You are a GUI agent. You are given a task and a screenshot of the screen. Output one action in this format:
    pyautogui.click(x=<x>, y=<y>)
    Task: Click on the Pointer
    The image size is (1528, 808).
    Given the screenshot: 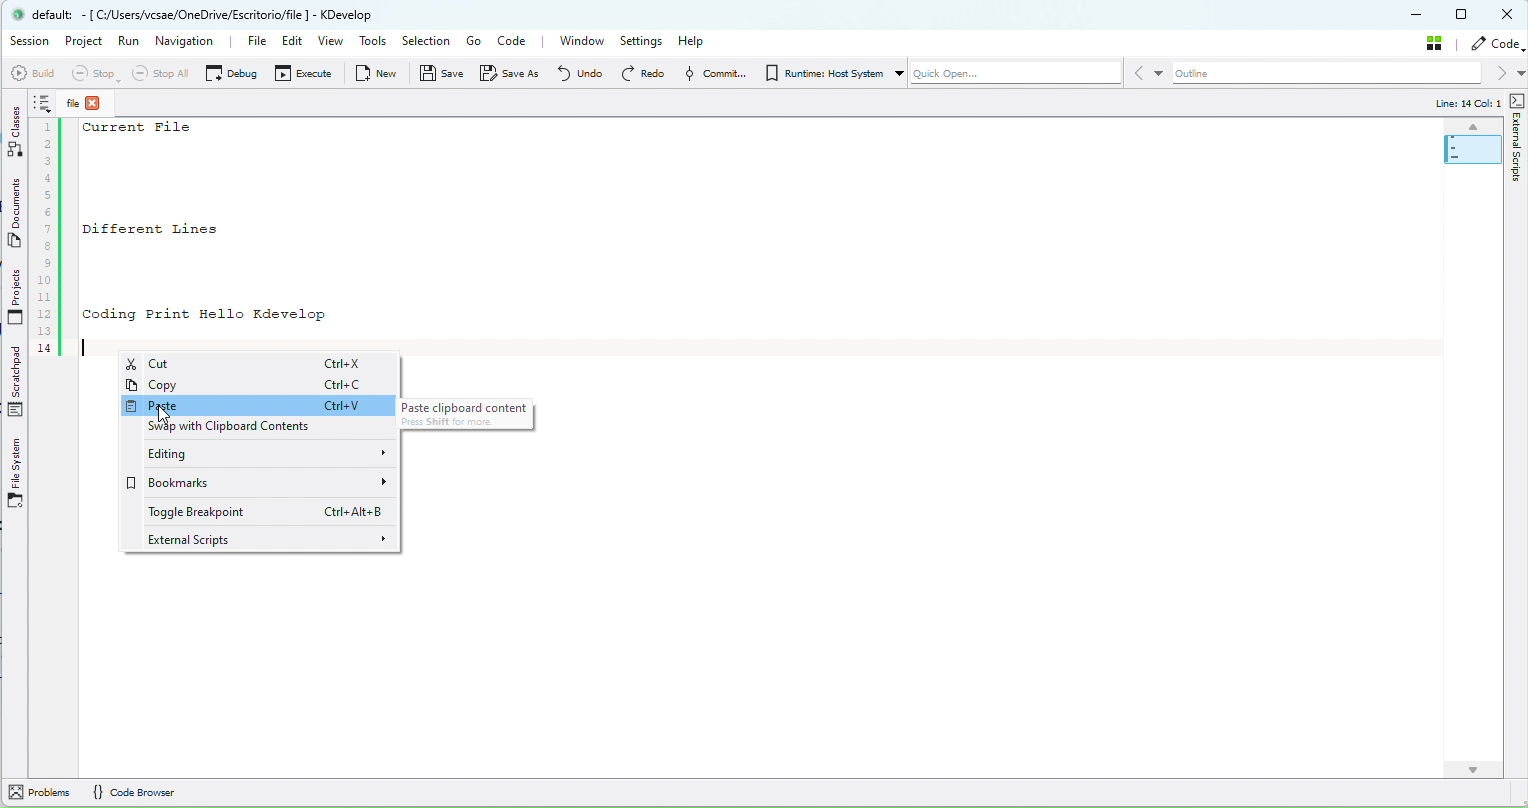 What is the action you would take?
    pyautogui.click(x=166, y=415)
    